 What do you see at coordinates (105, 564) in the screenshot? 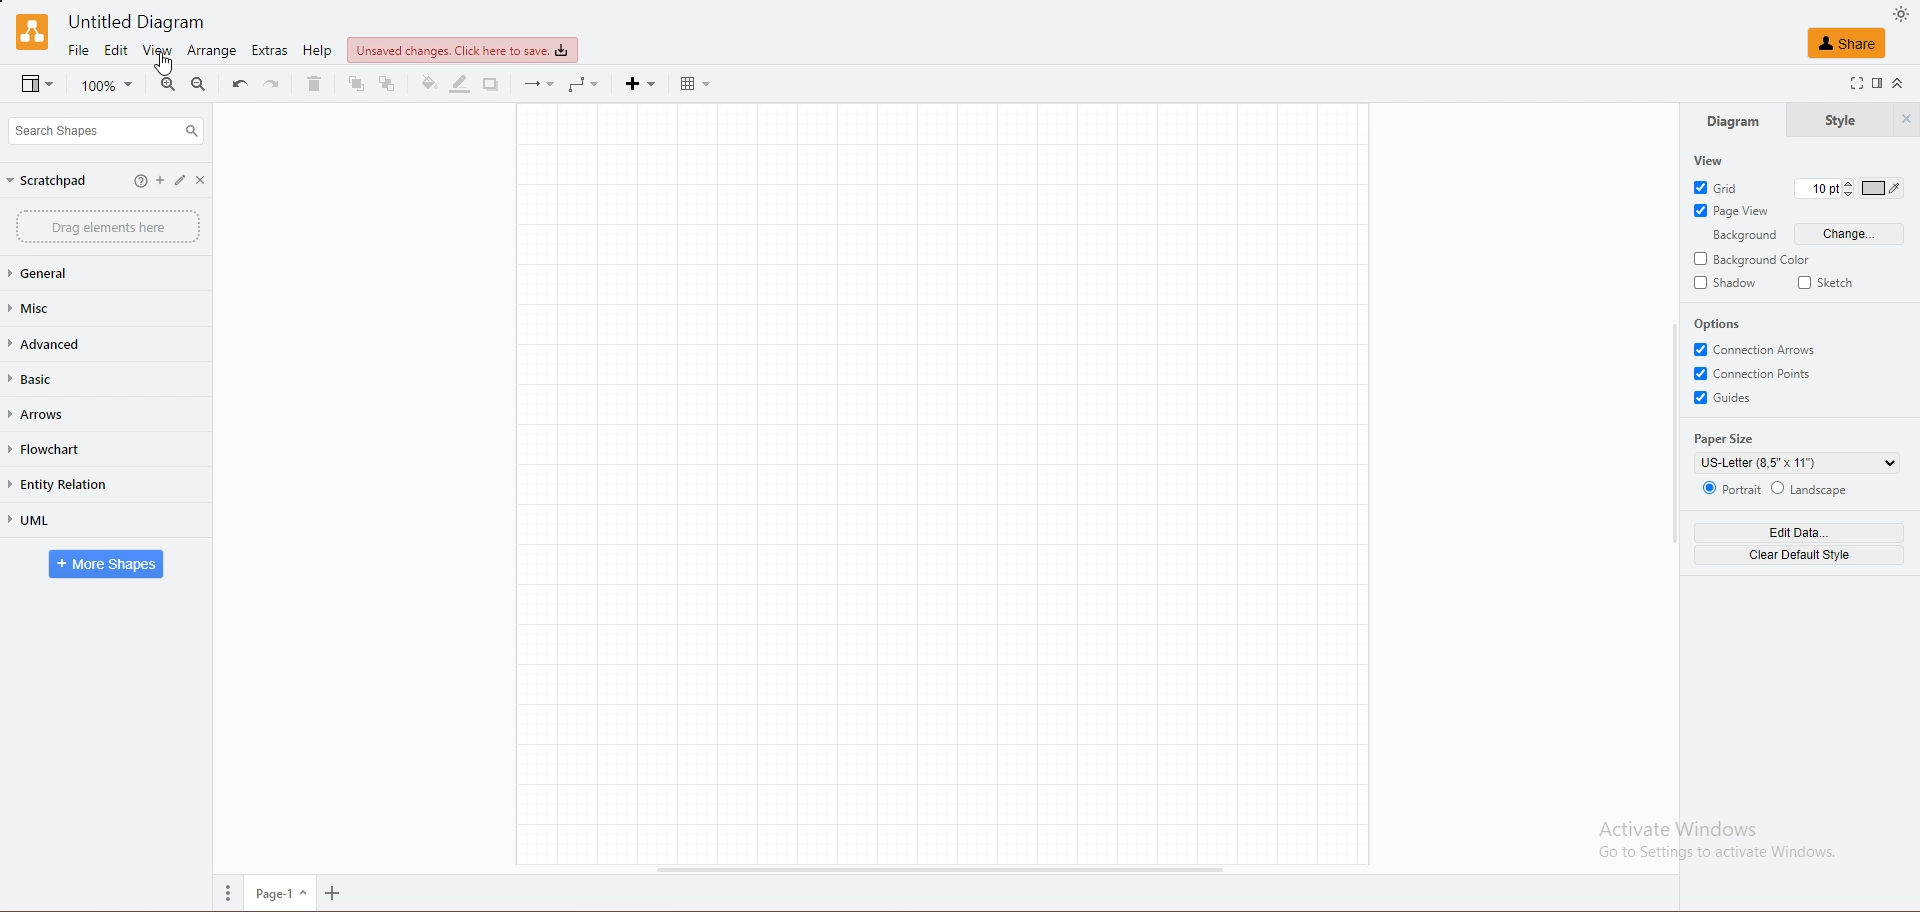
I see `more shapes` at bounding box center [105, 564].